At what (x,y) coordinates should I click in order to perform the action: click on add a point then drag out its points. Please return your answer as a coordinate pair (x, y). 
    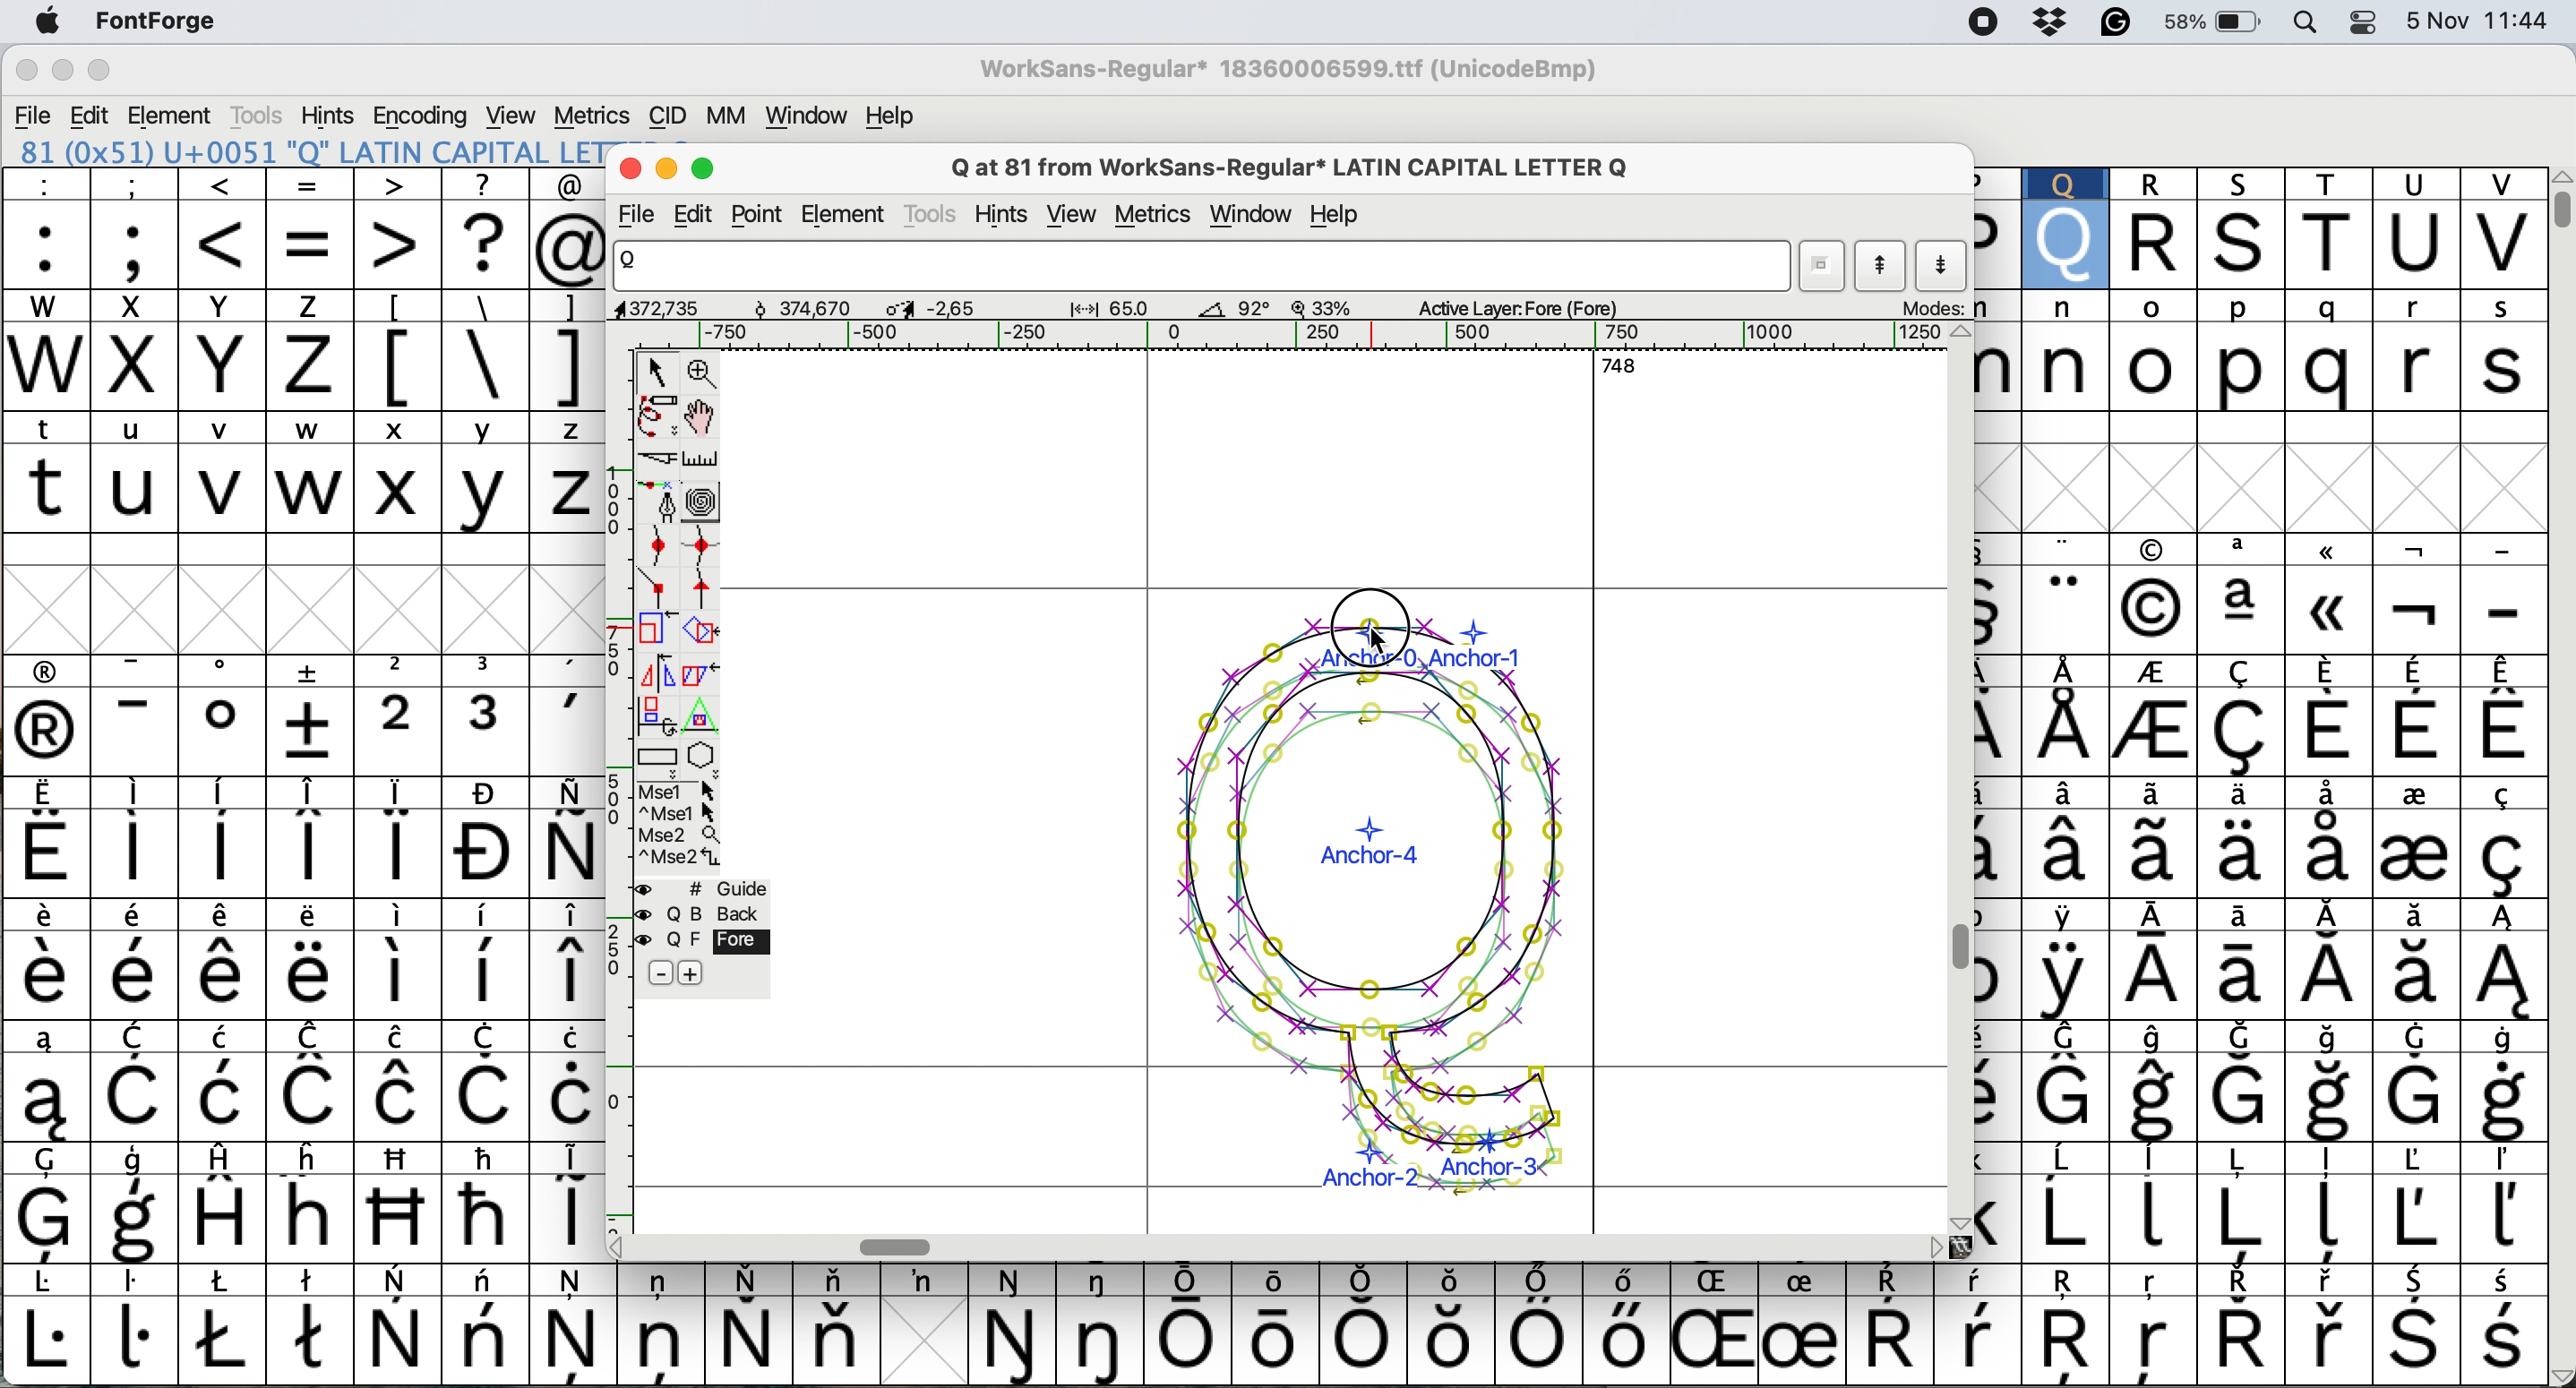
    Looking at the image, I should click on (657, 504).